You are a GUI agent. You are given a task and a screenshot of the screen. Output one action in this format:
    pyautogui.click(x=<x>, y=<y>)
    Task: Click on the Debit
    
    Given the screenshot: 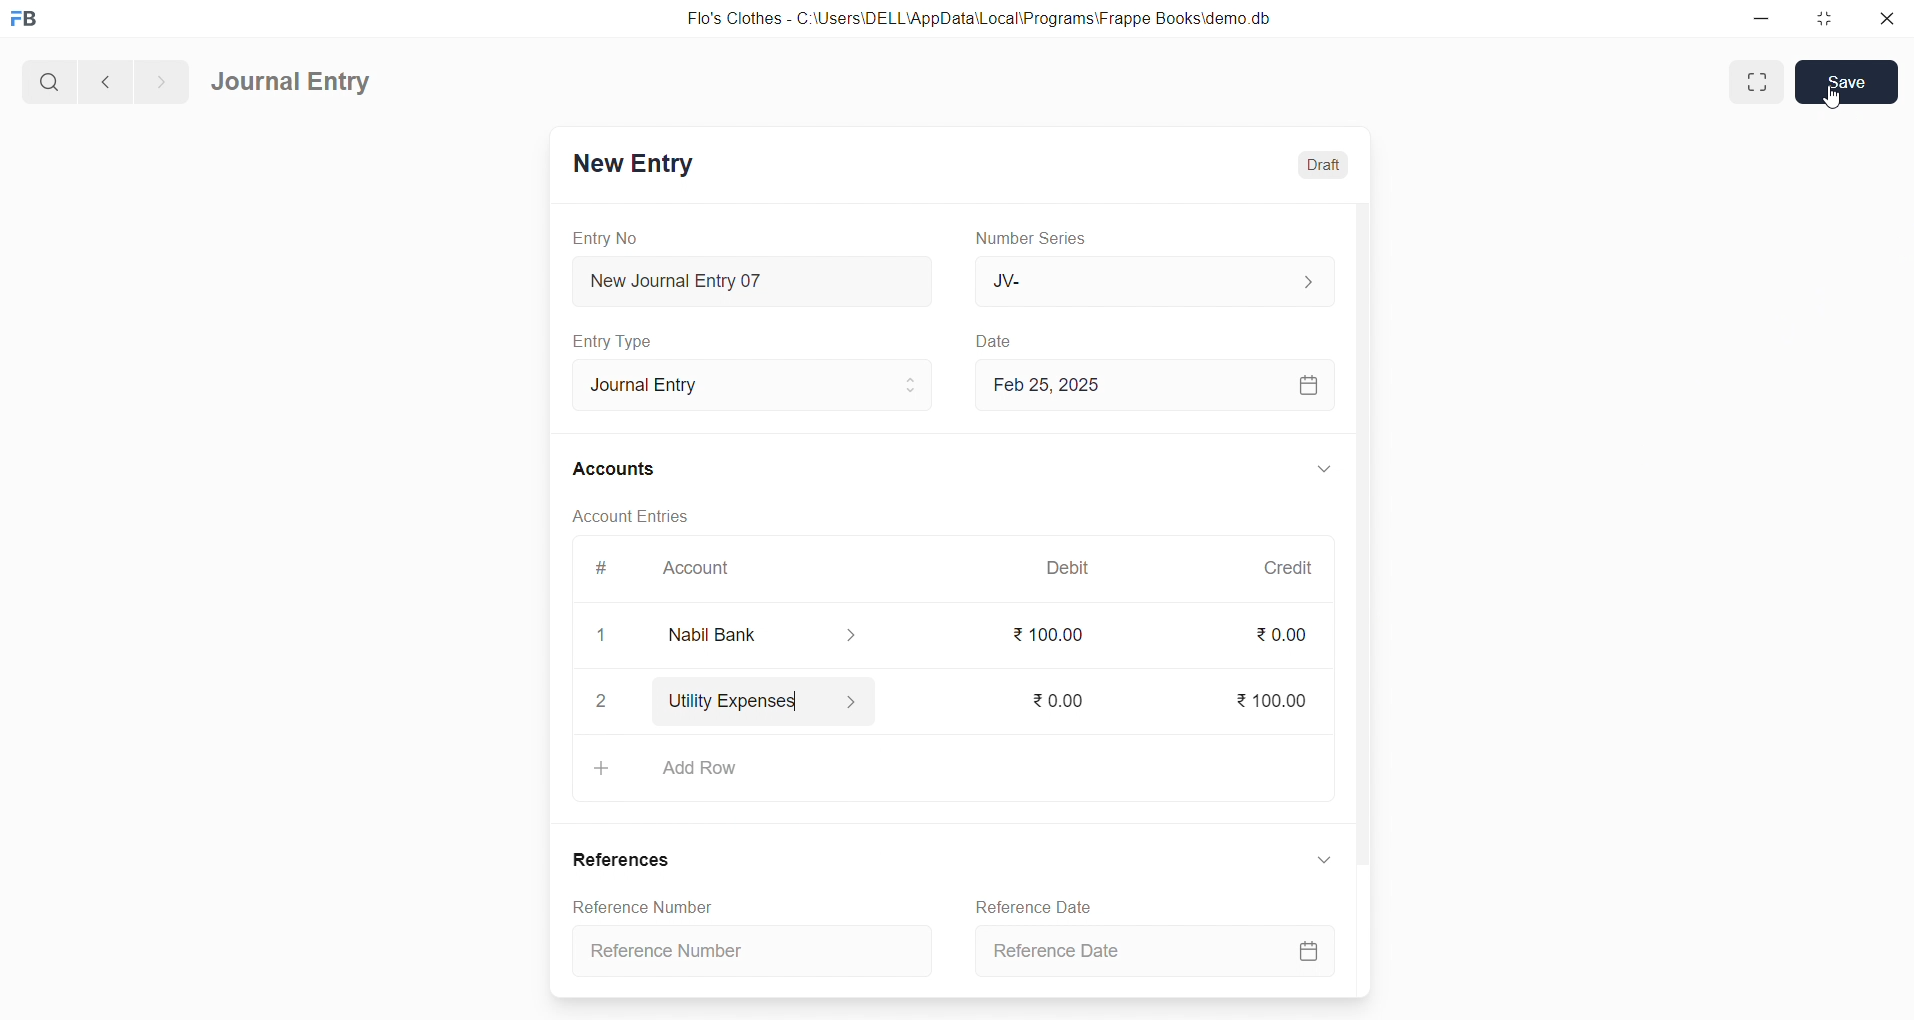 What is the action you would take?
    pyautogui.click(x=1068, y=566)
    